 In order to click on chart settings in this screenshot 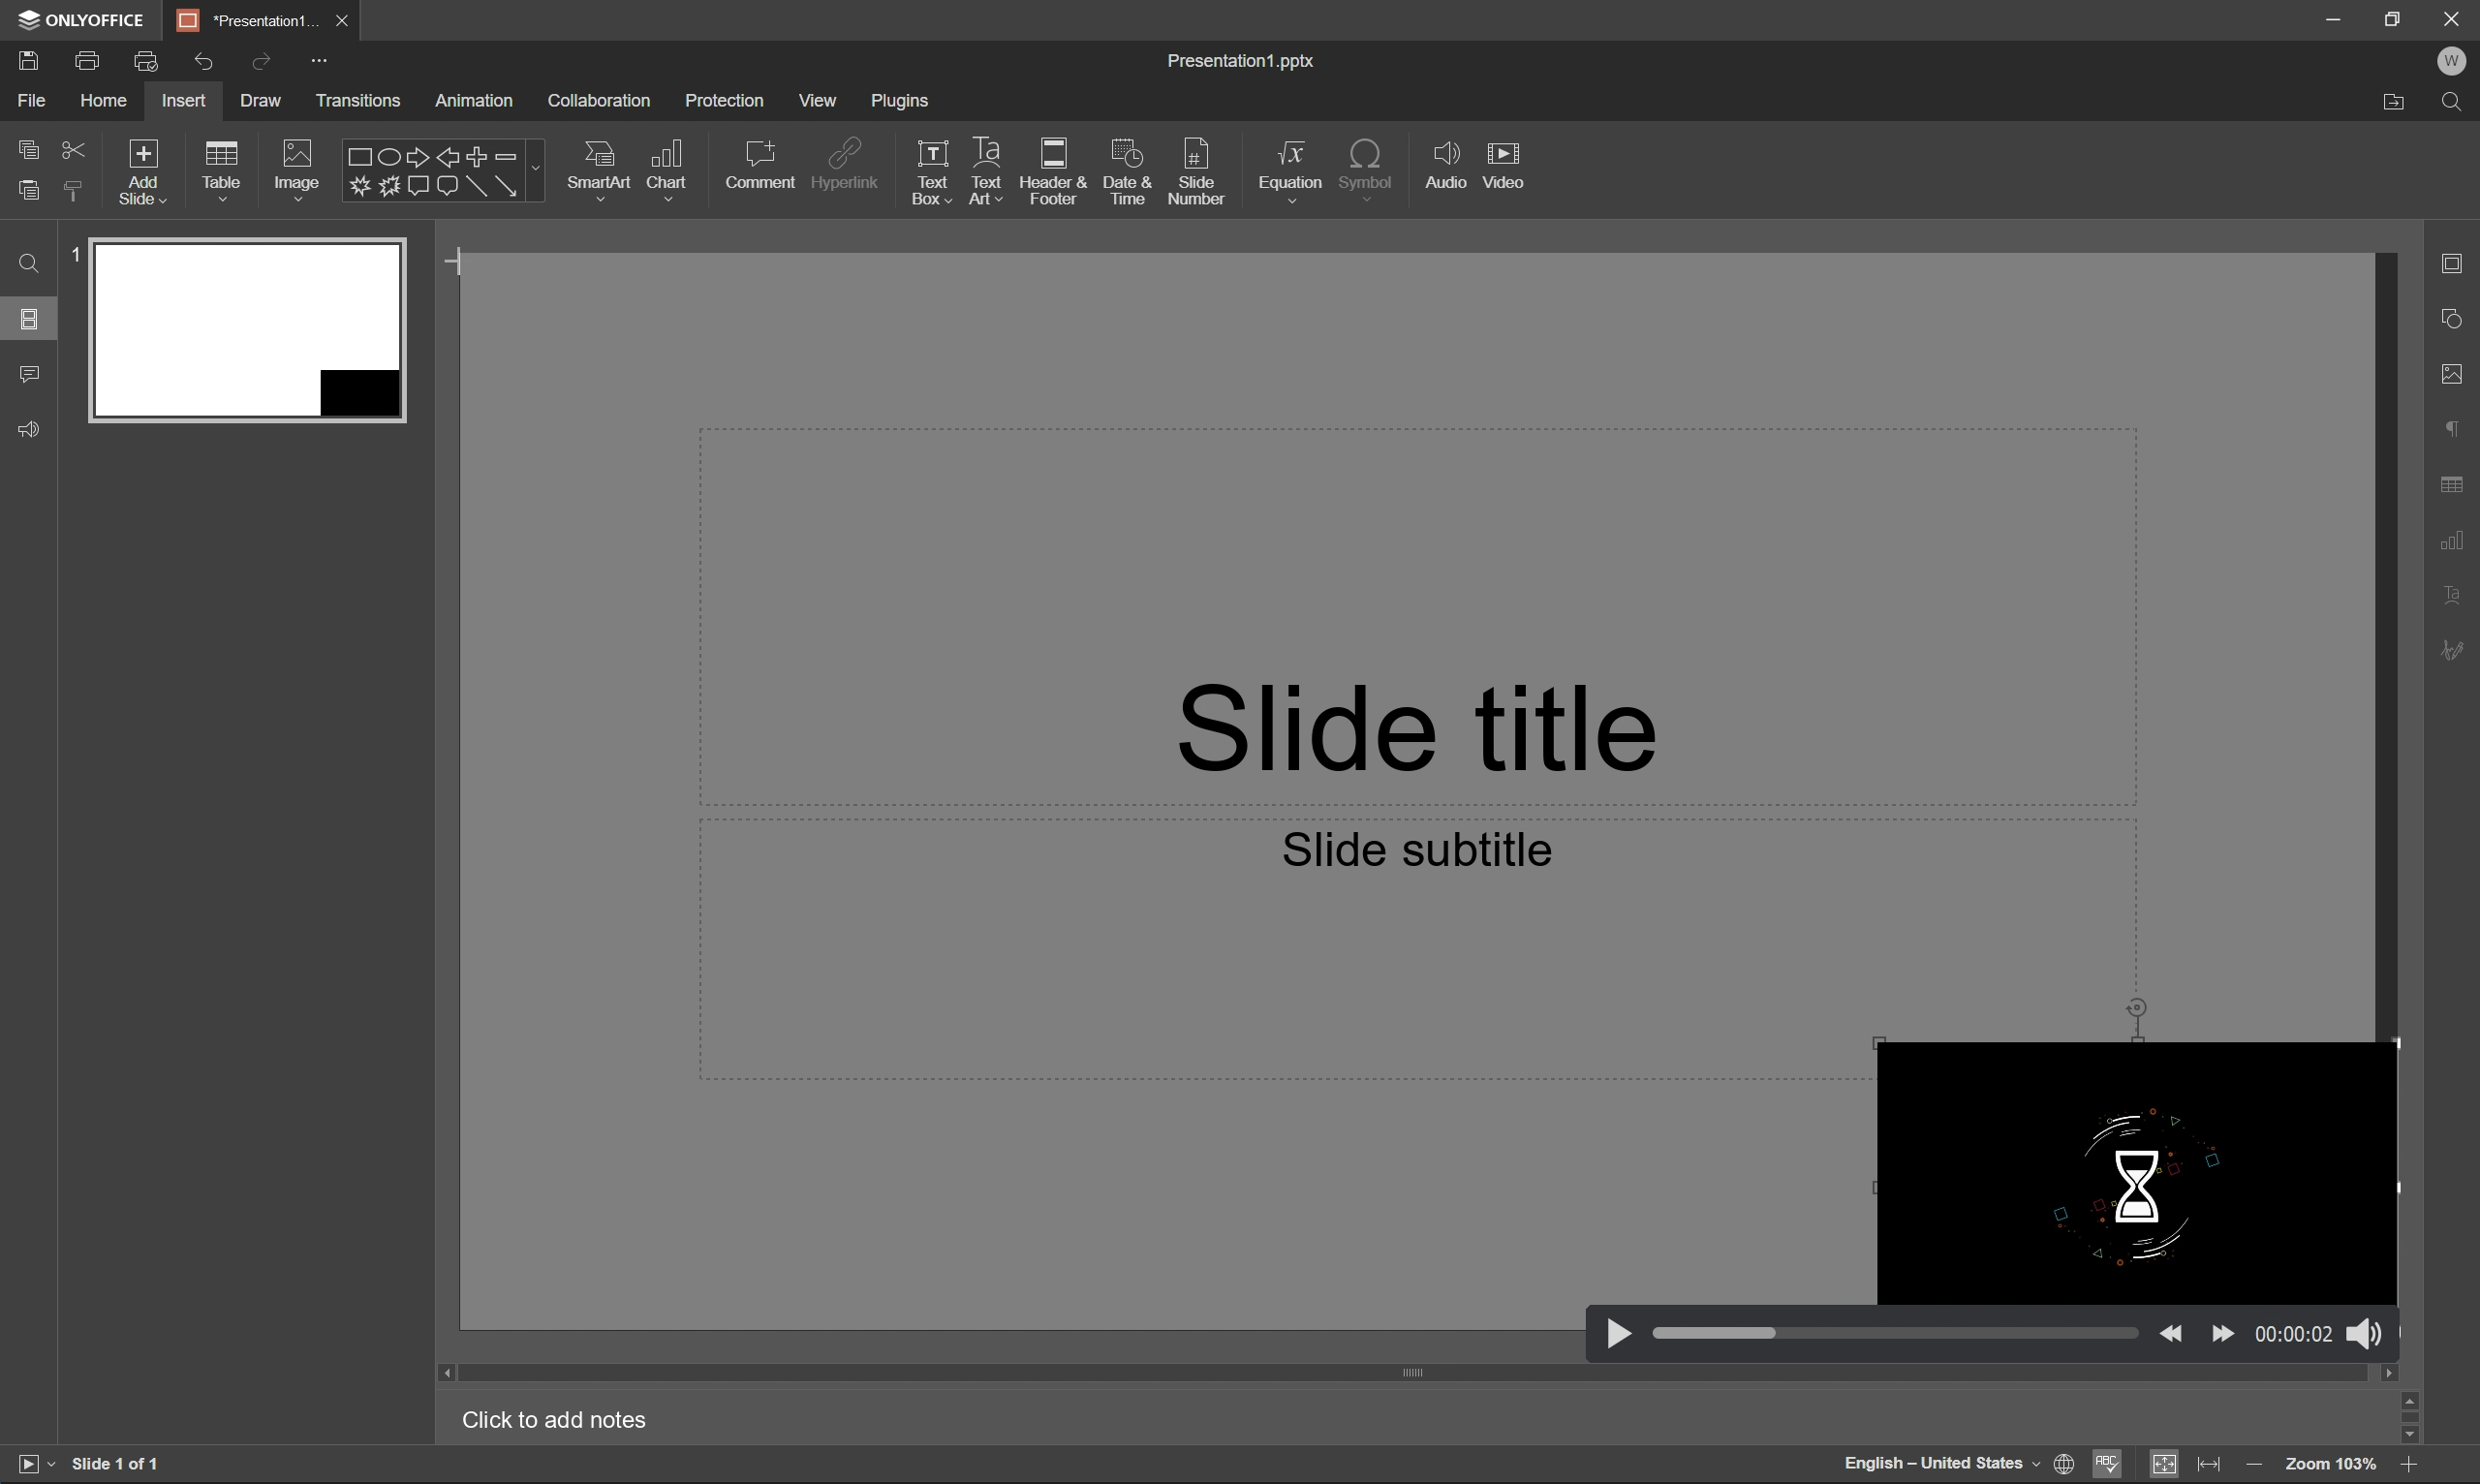, I will do `click(2463, 537)`.